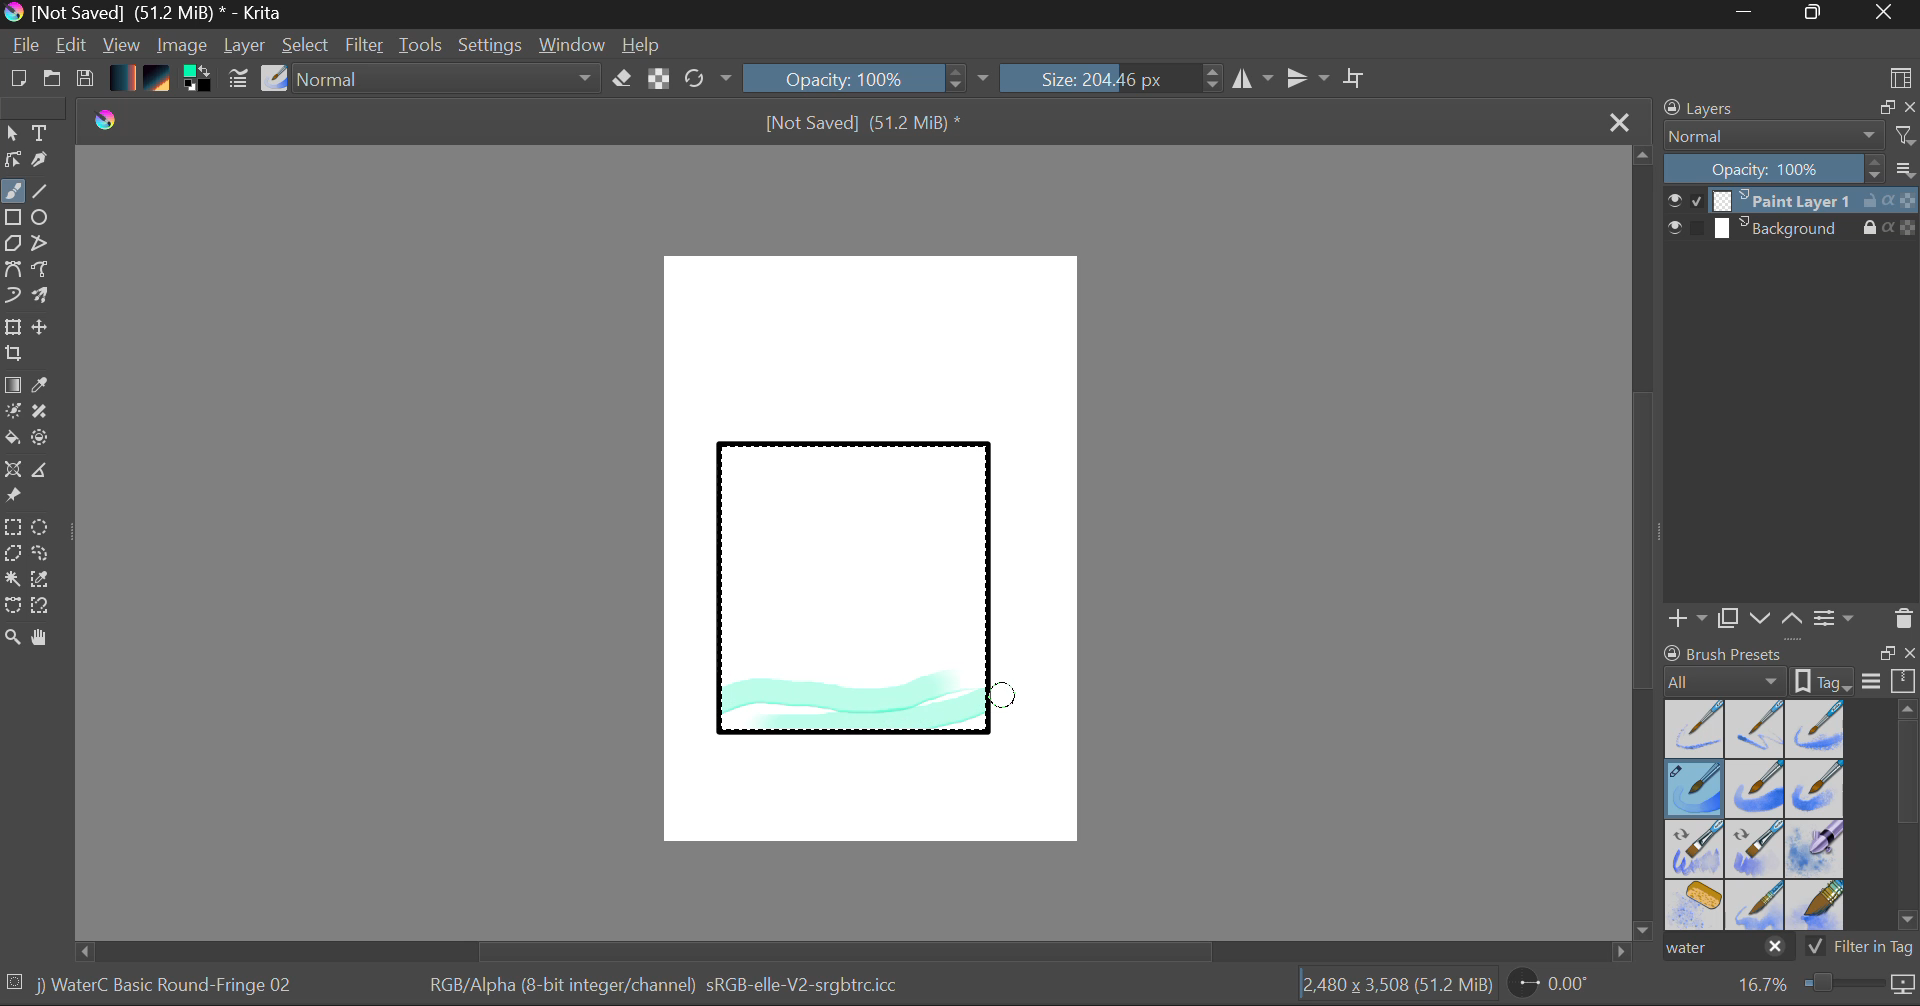  I want to click on Window Title, so click(146, 14).